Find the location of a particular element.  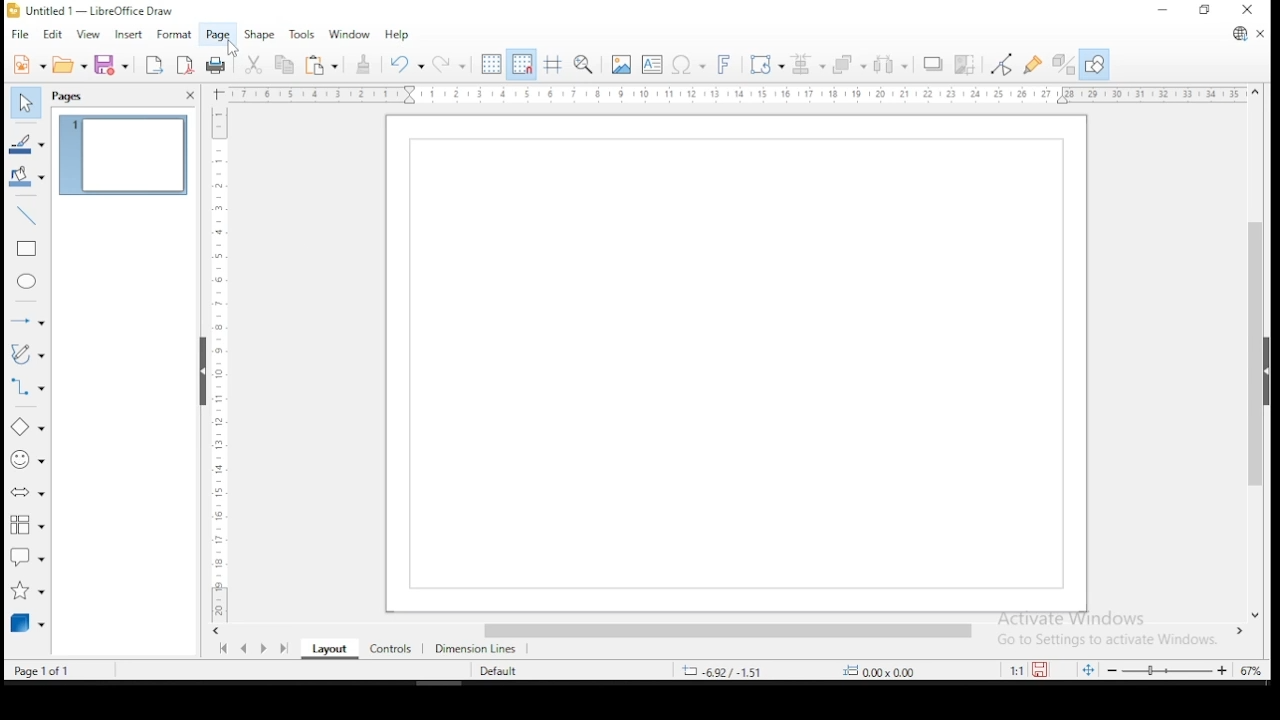

show helplines when moving is located at coordinates (555, 64).